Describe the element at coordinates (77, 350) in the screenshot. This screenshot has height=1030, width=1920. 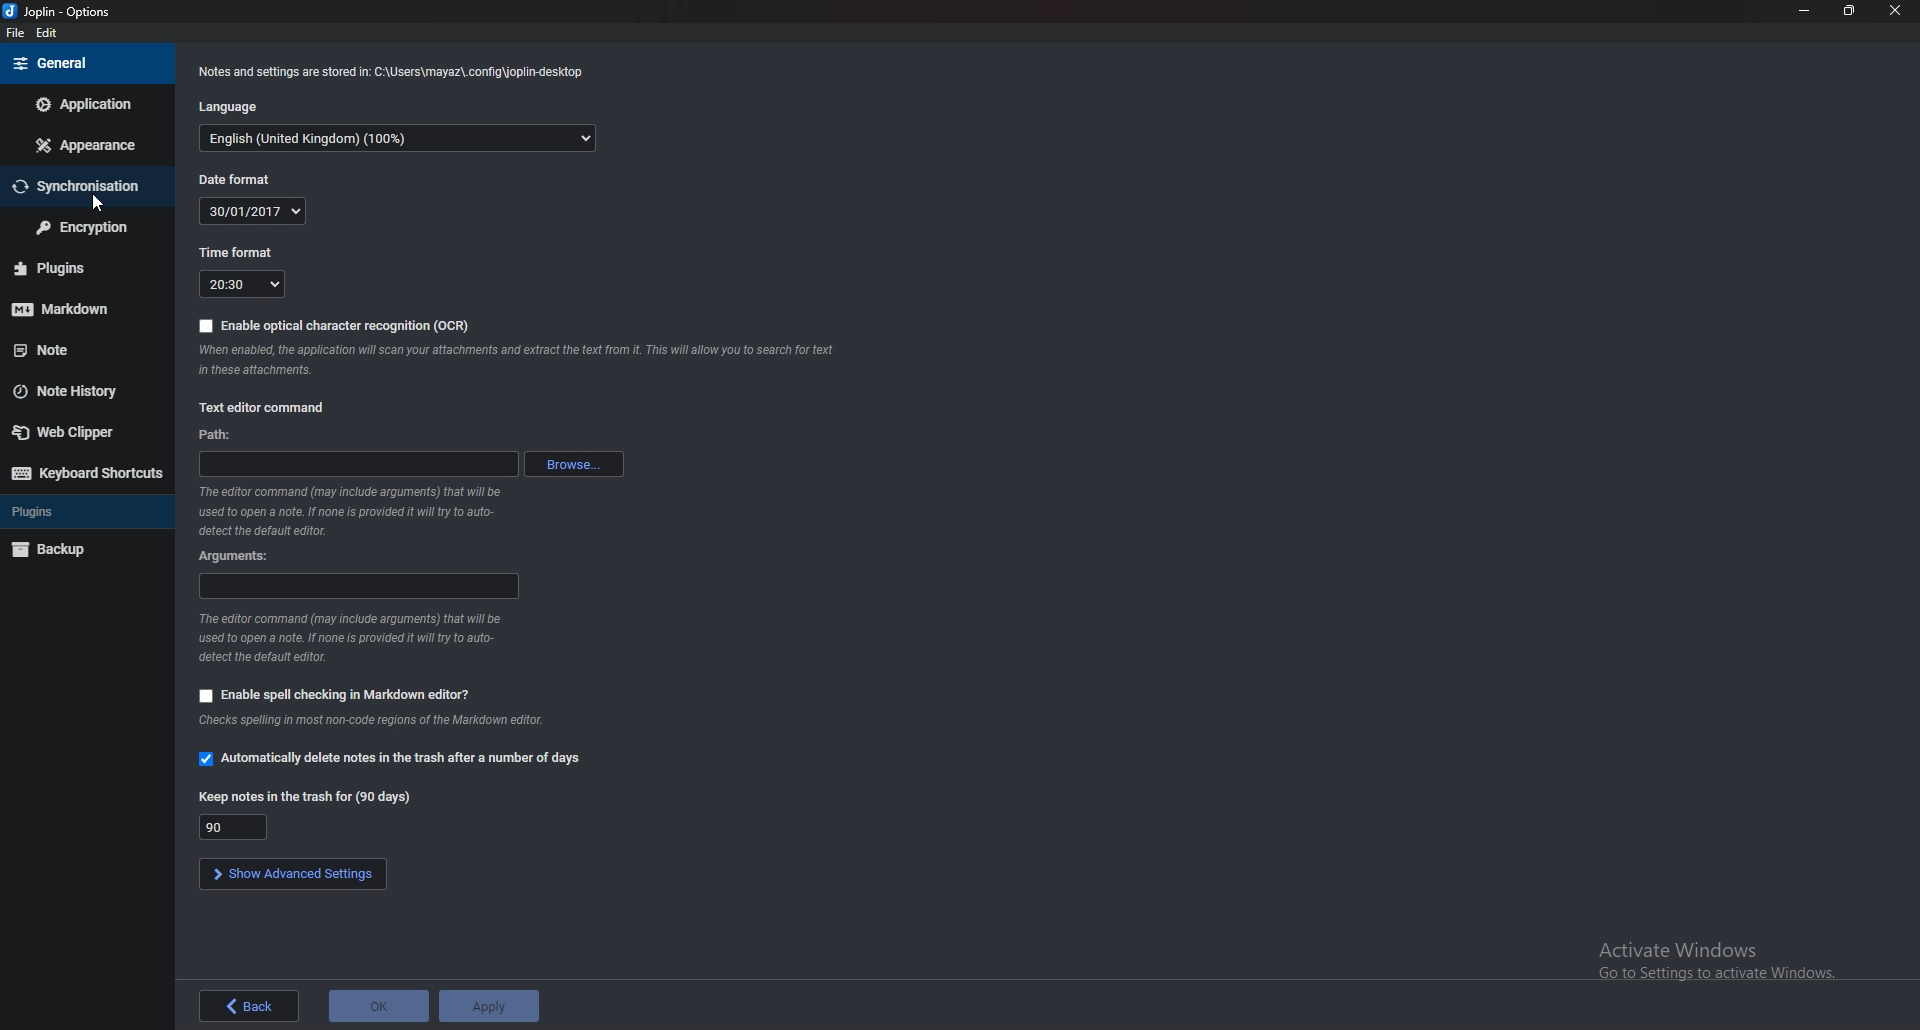
I see `note` at that location.